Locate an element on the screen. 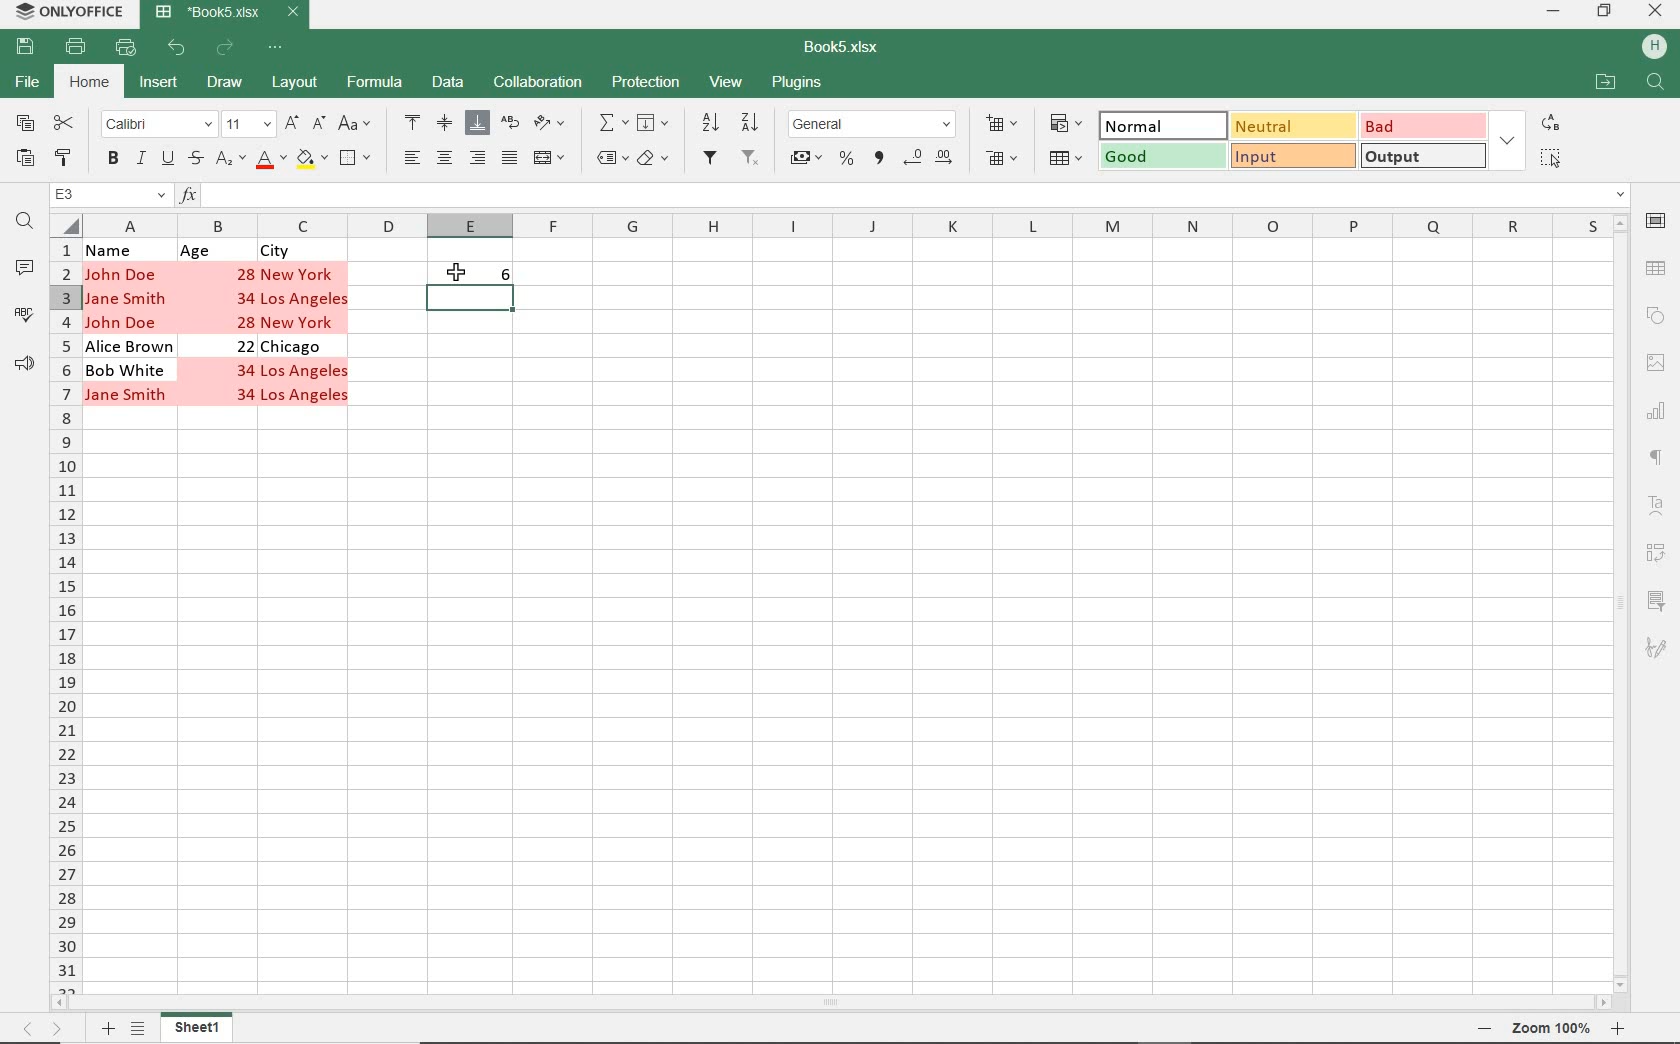  DOCUMENT NAME is located at coordinates (842, 43).